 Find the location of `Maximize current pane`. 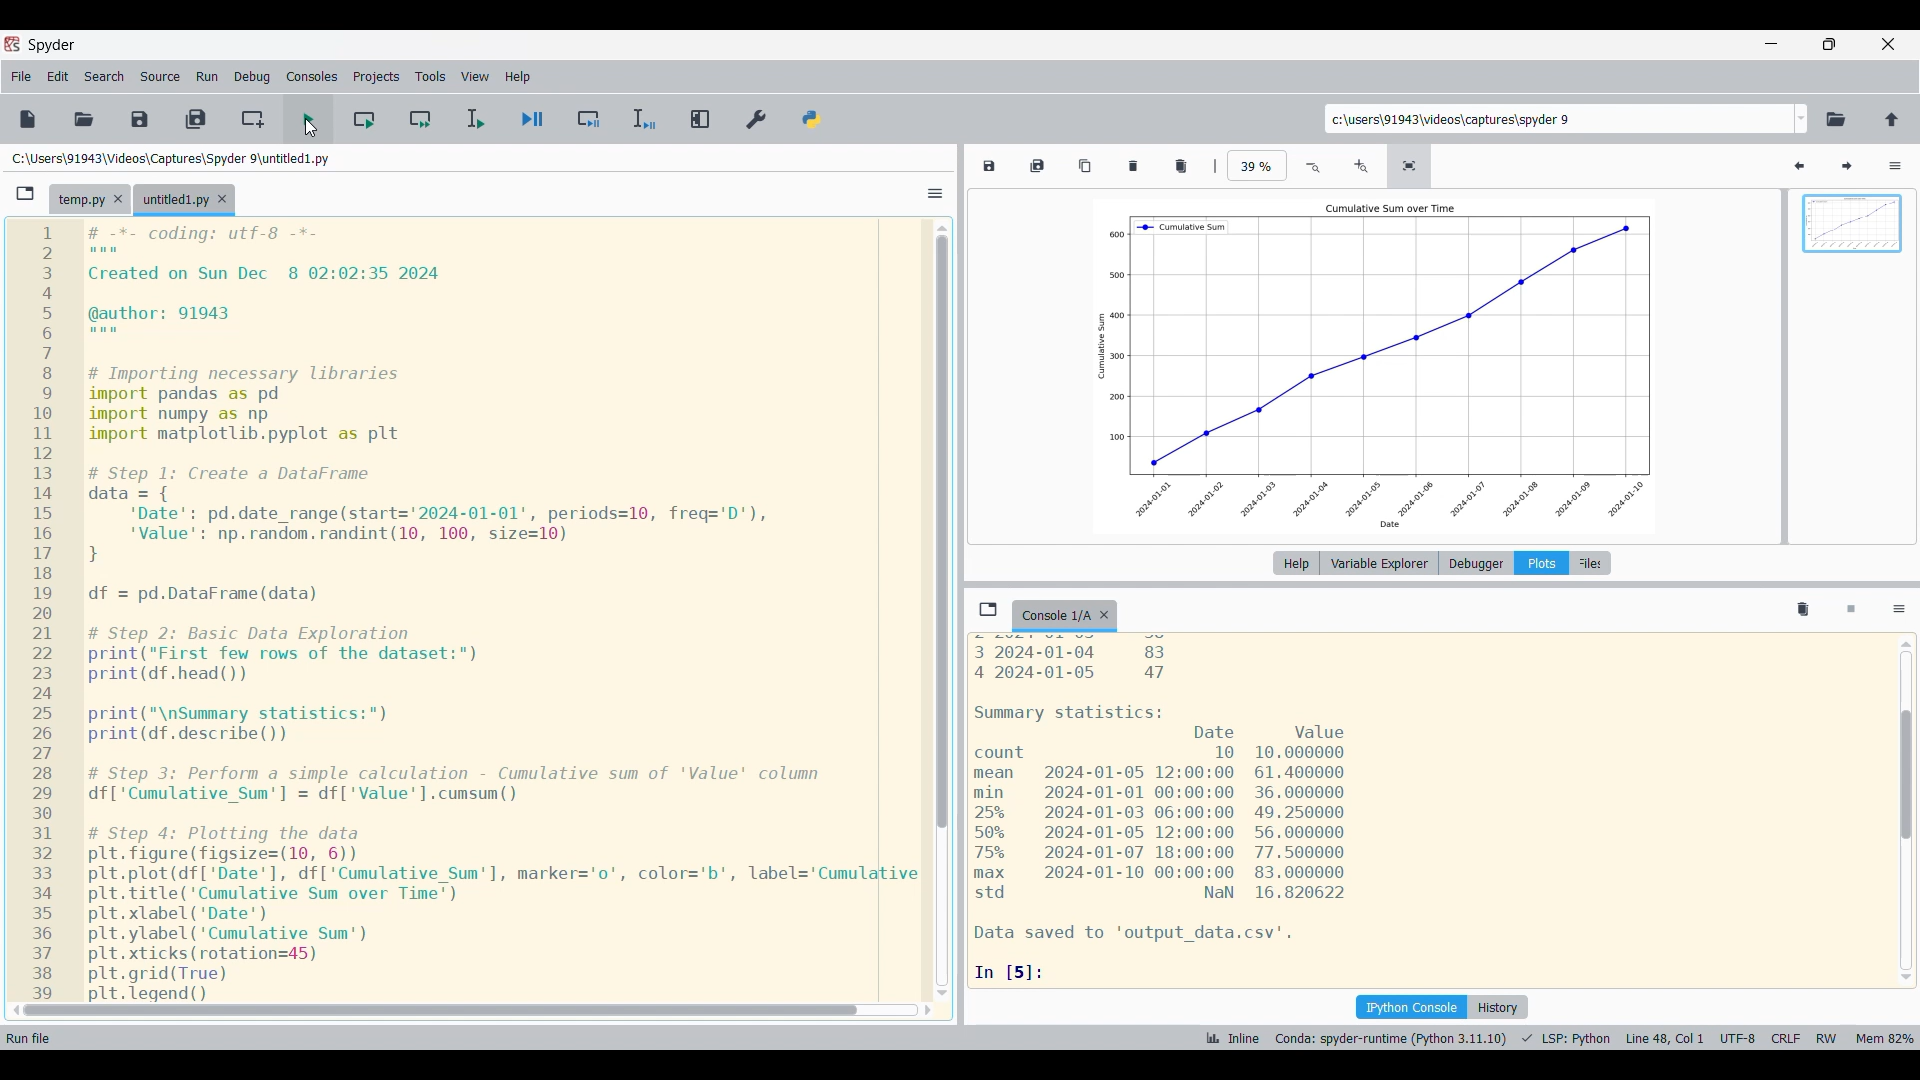

Maximize current pane is located at coordinates (699, 119).